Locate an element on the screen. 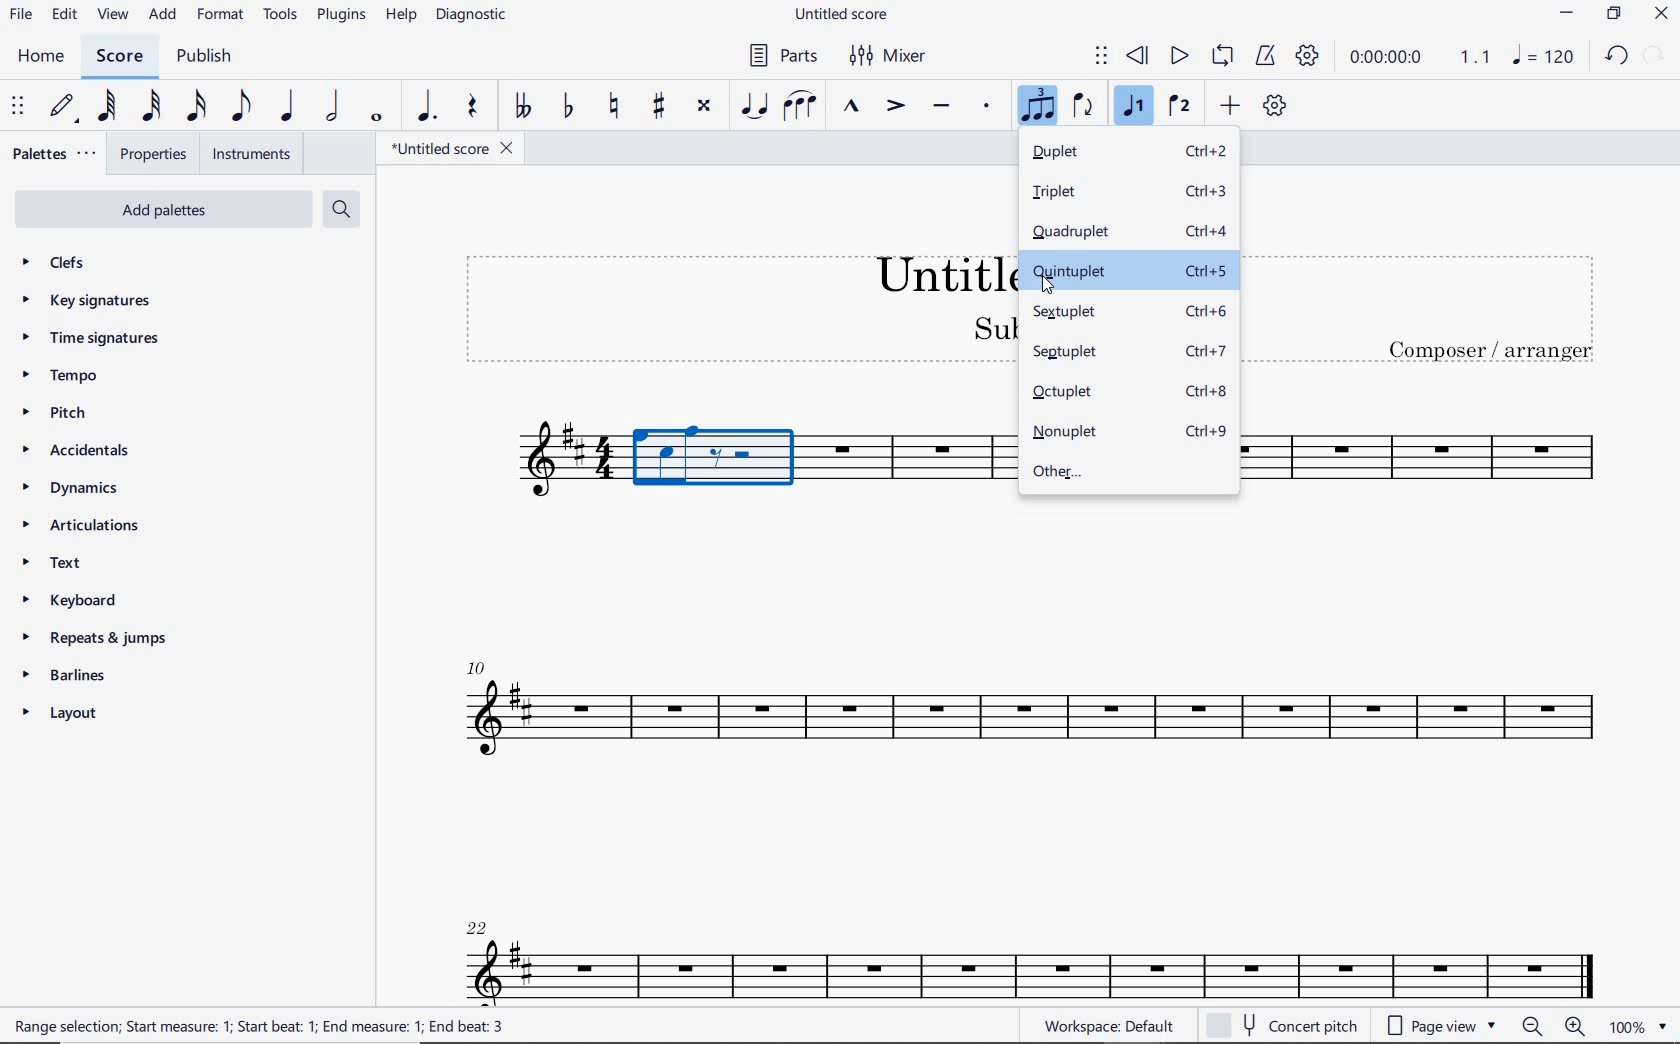 This screenshot has width=1680, height=1044. FILE NAME is located at coordinates (446, 148).